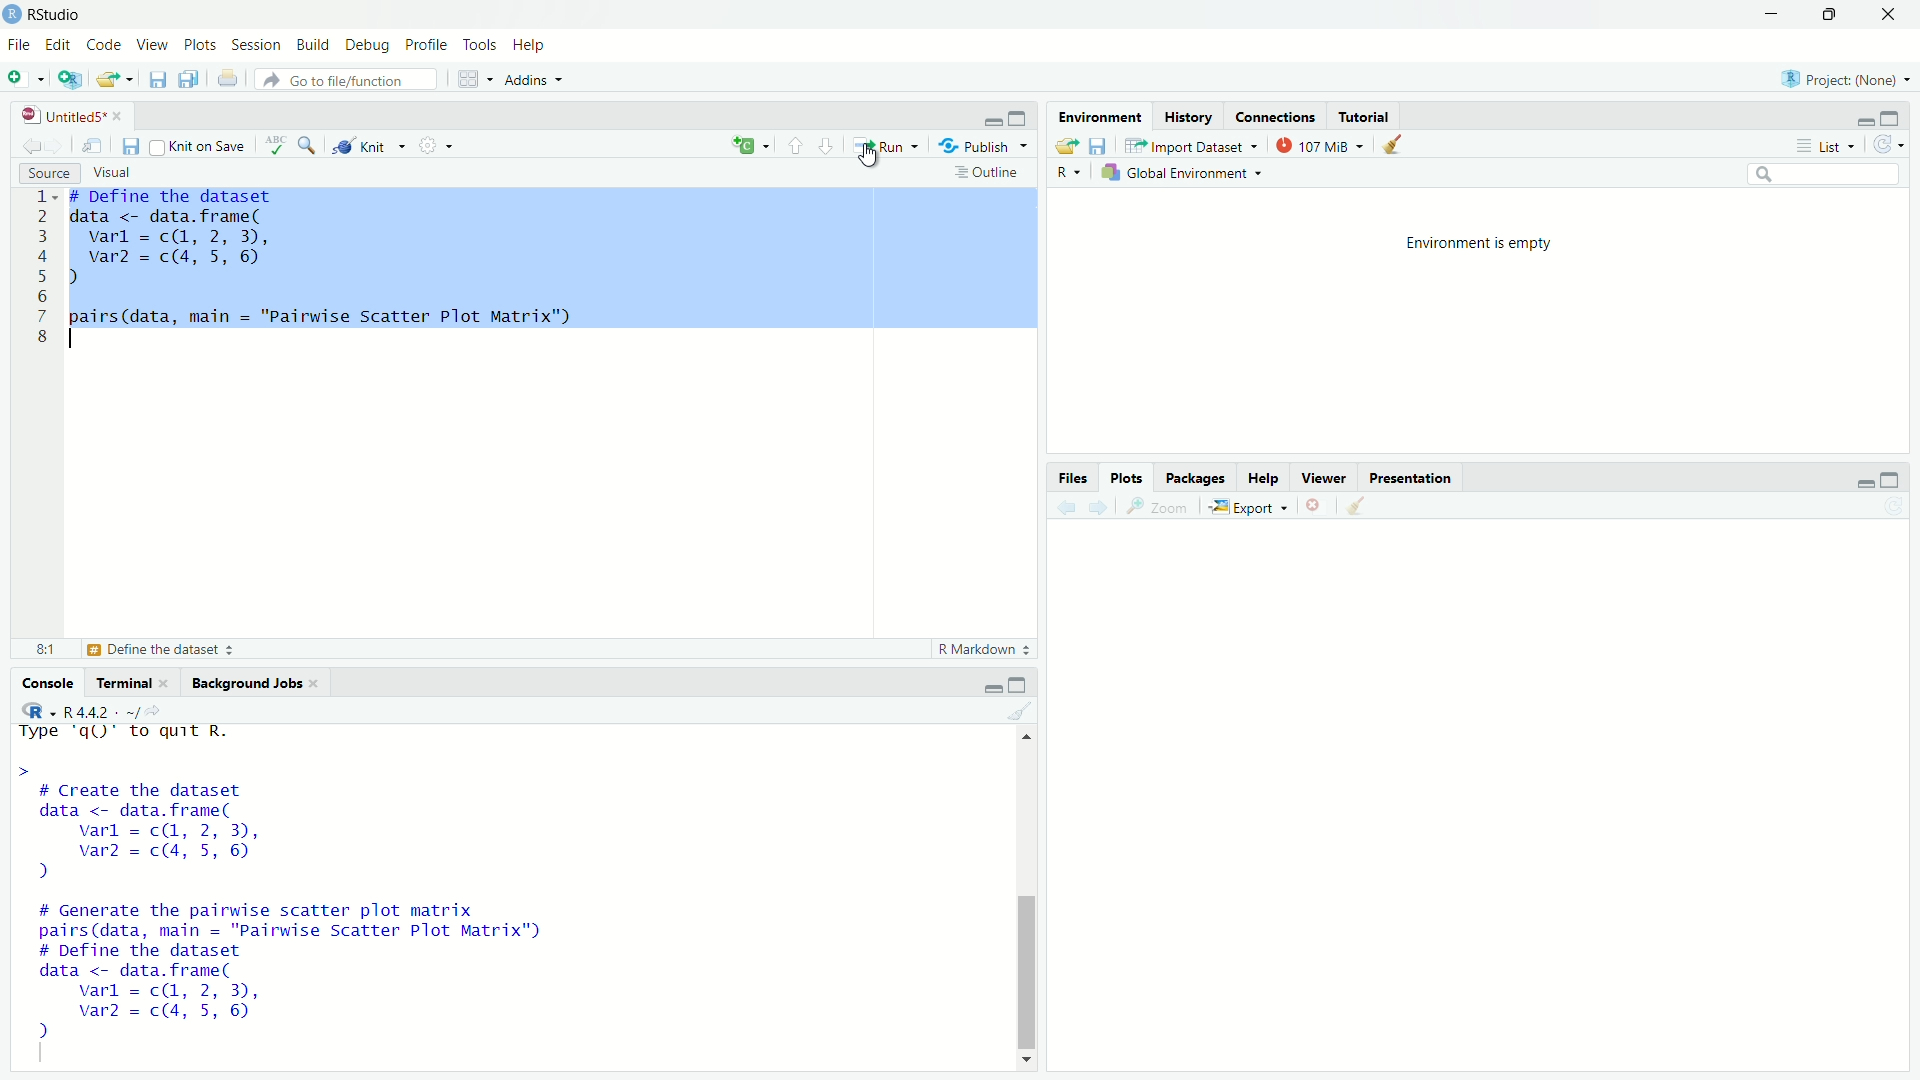 The width and height of the screenshot is (1920, 1080). What do you see at coordinates (826, 145) in the screenshot?
I see `Go to next section/chunk (Ctrl + pgDn)` at bounding box center [826, 145].